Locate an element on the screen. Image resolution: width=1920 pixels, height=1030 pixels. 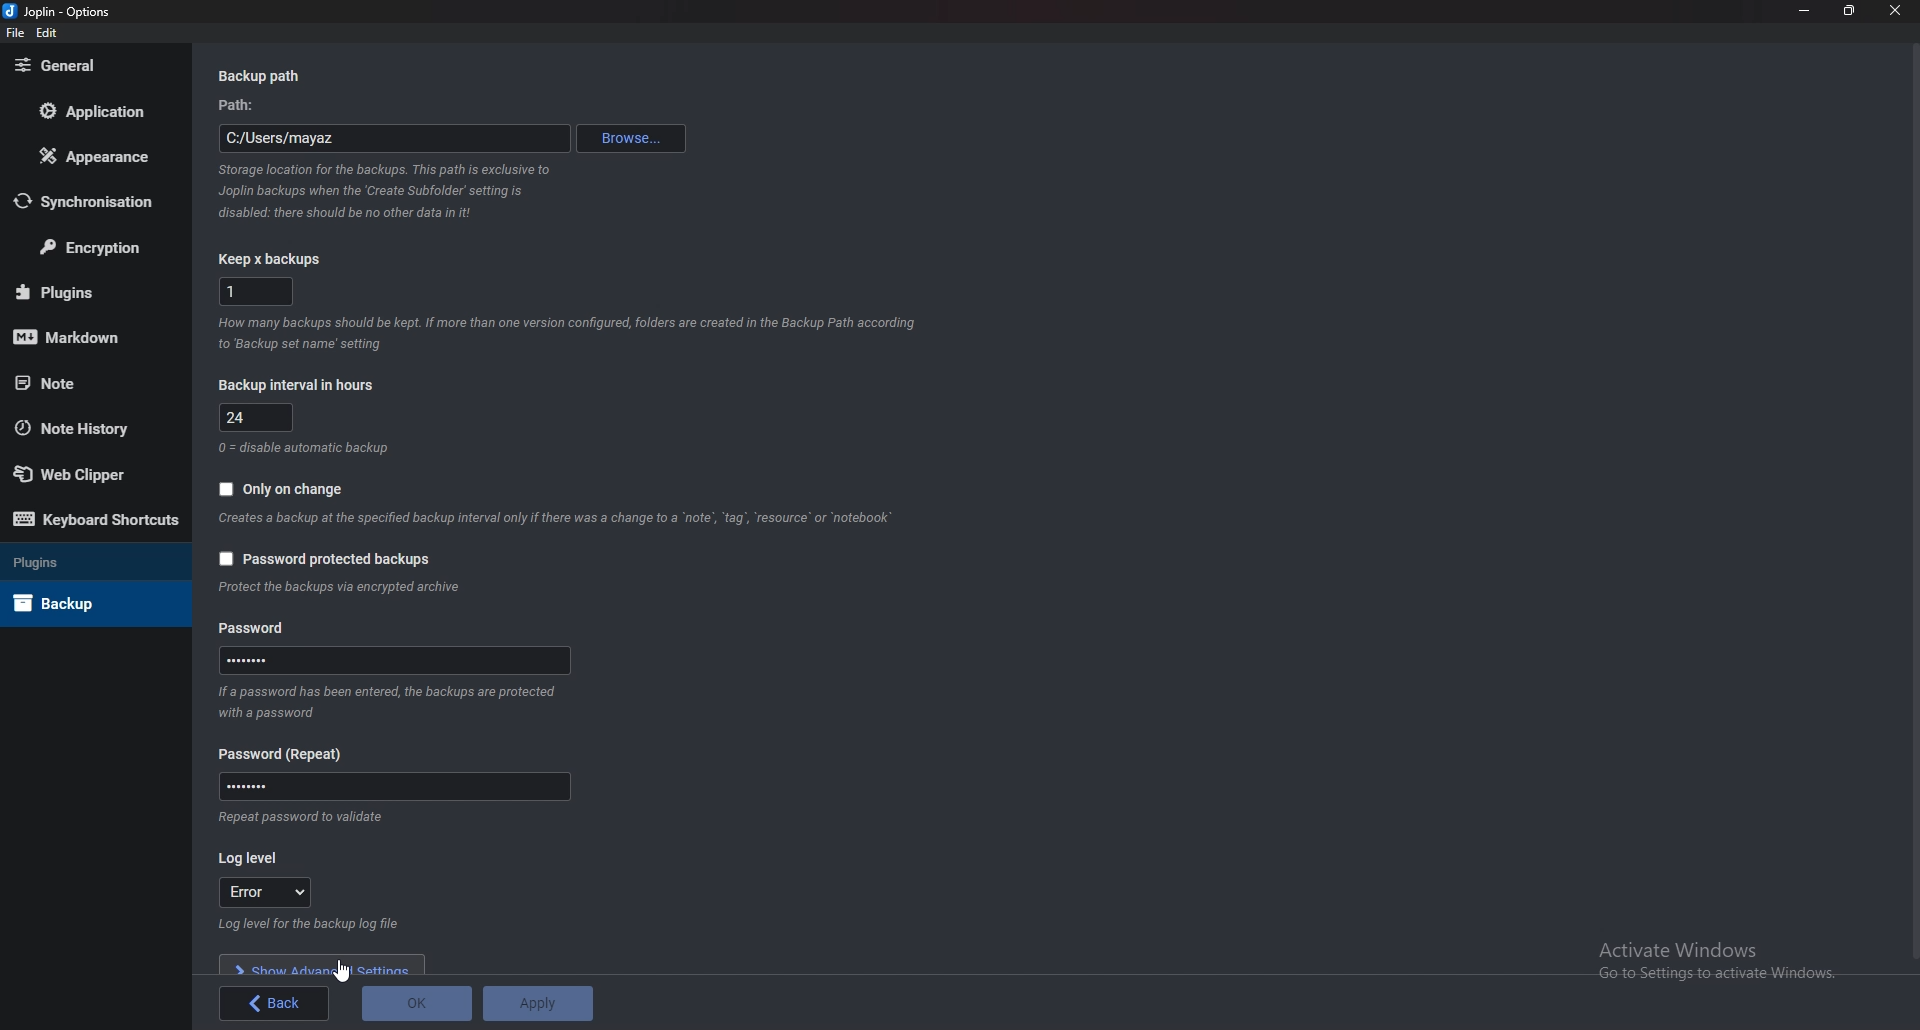
Web Clipper is located at coordinates (93, 474).